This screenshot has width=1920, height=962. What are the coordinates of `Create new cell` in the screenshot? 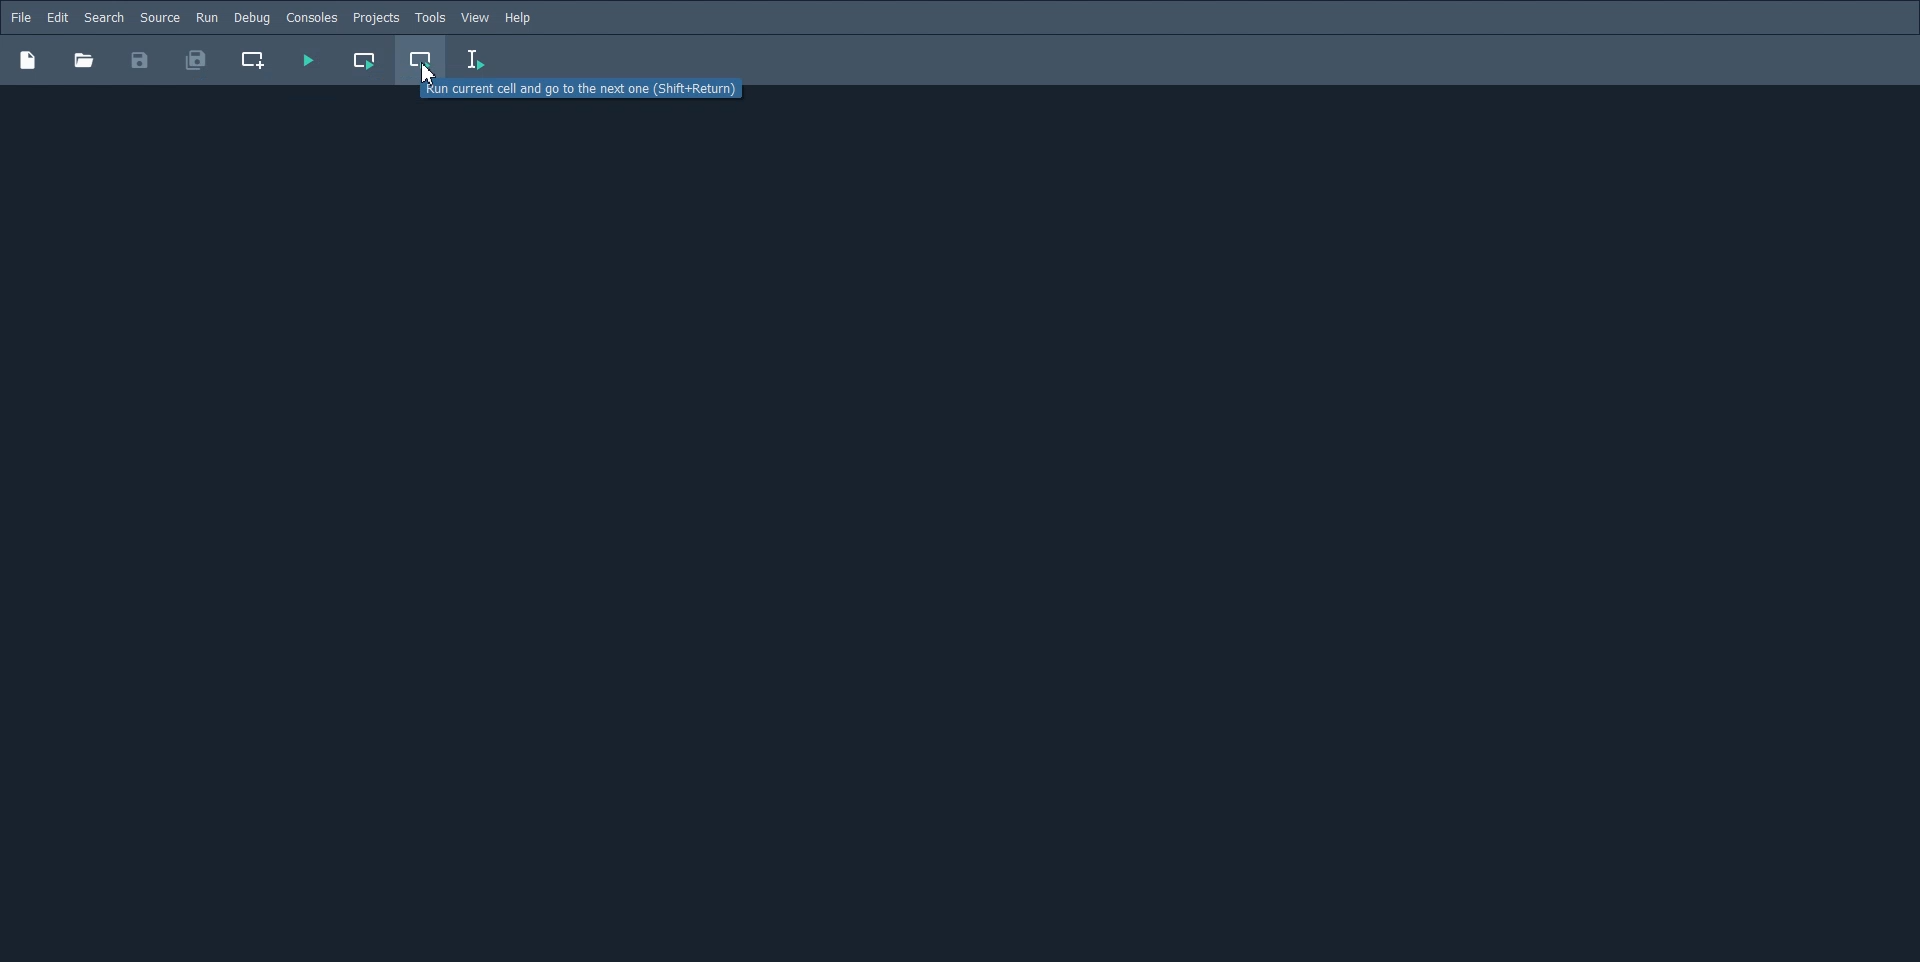 It's located at (254, 60).